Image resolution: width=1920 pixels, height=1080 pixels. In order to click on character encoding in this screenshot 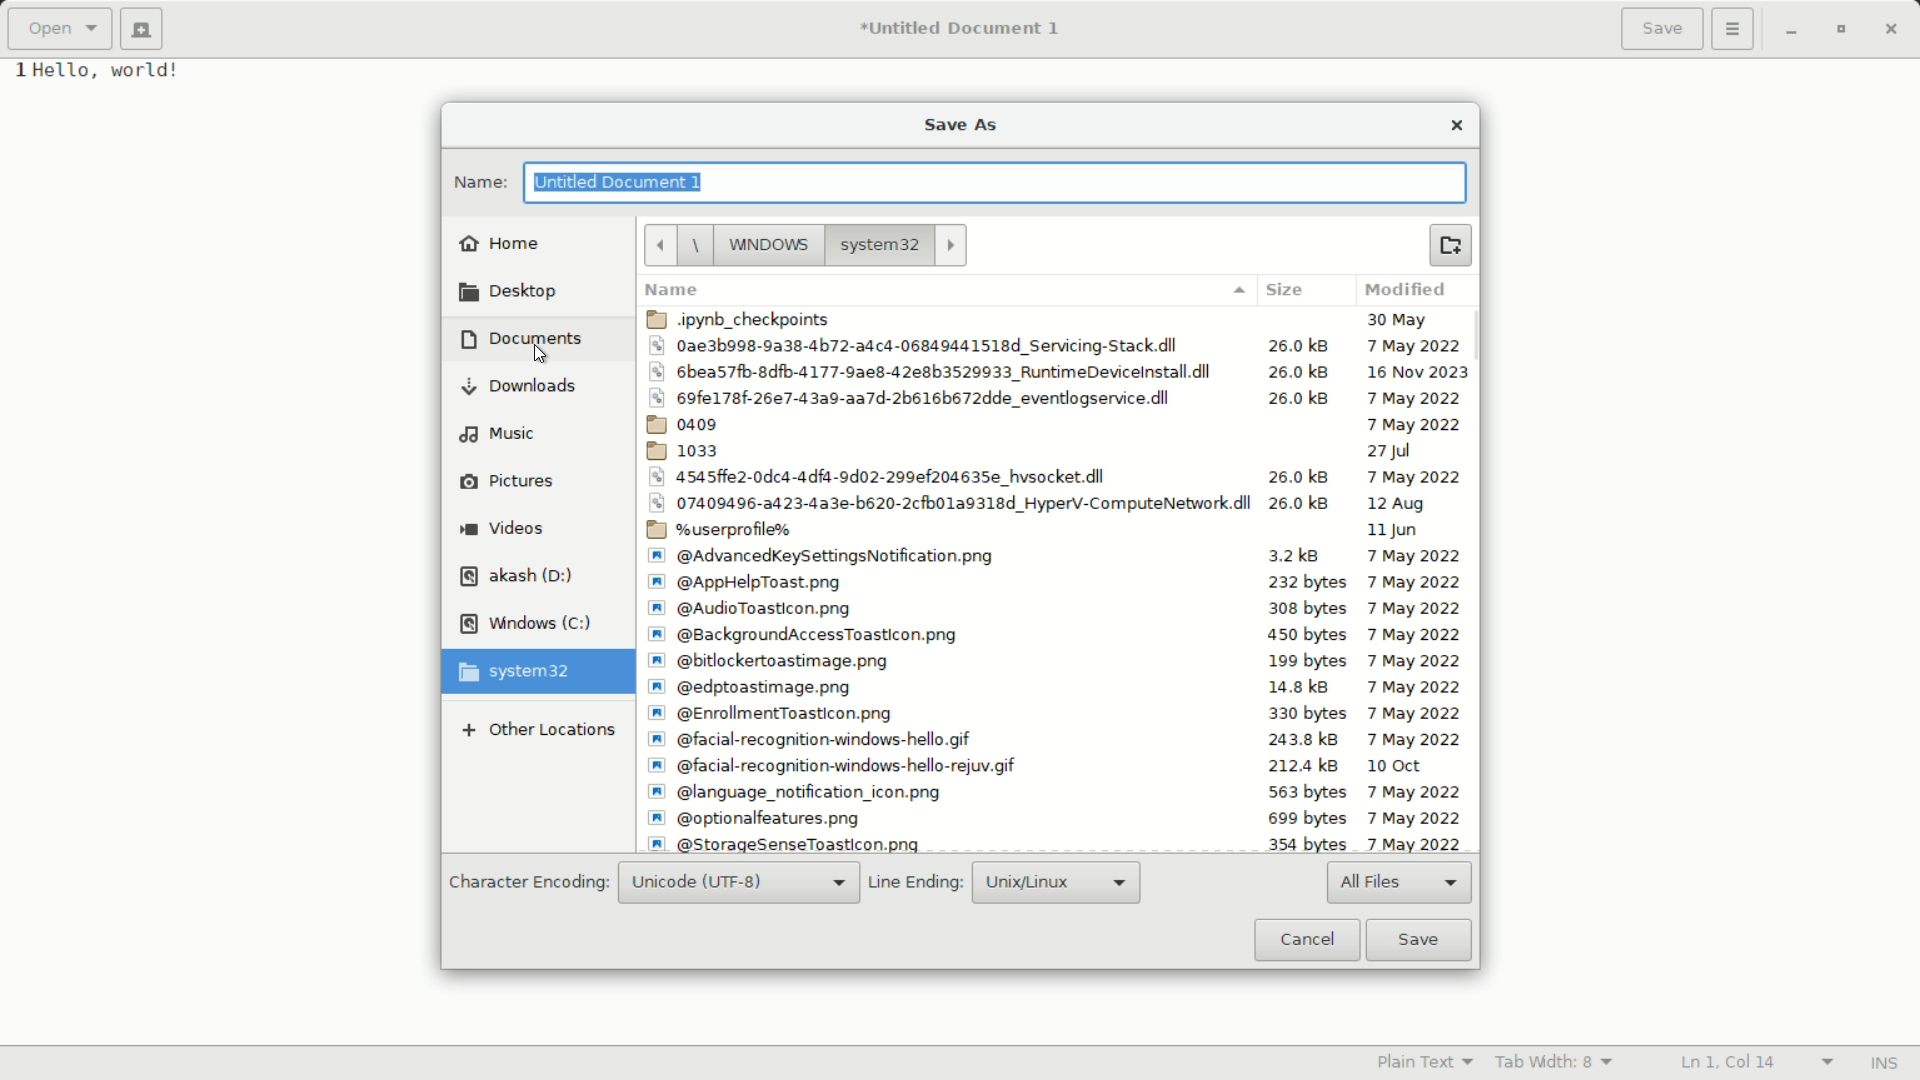, I will do `click(526, 883)`.